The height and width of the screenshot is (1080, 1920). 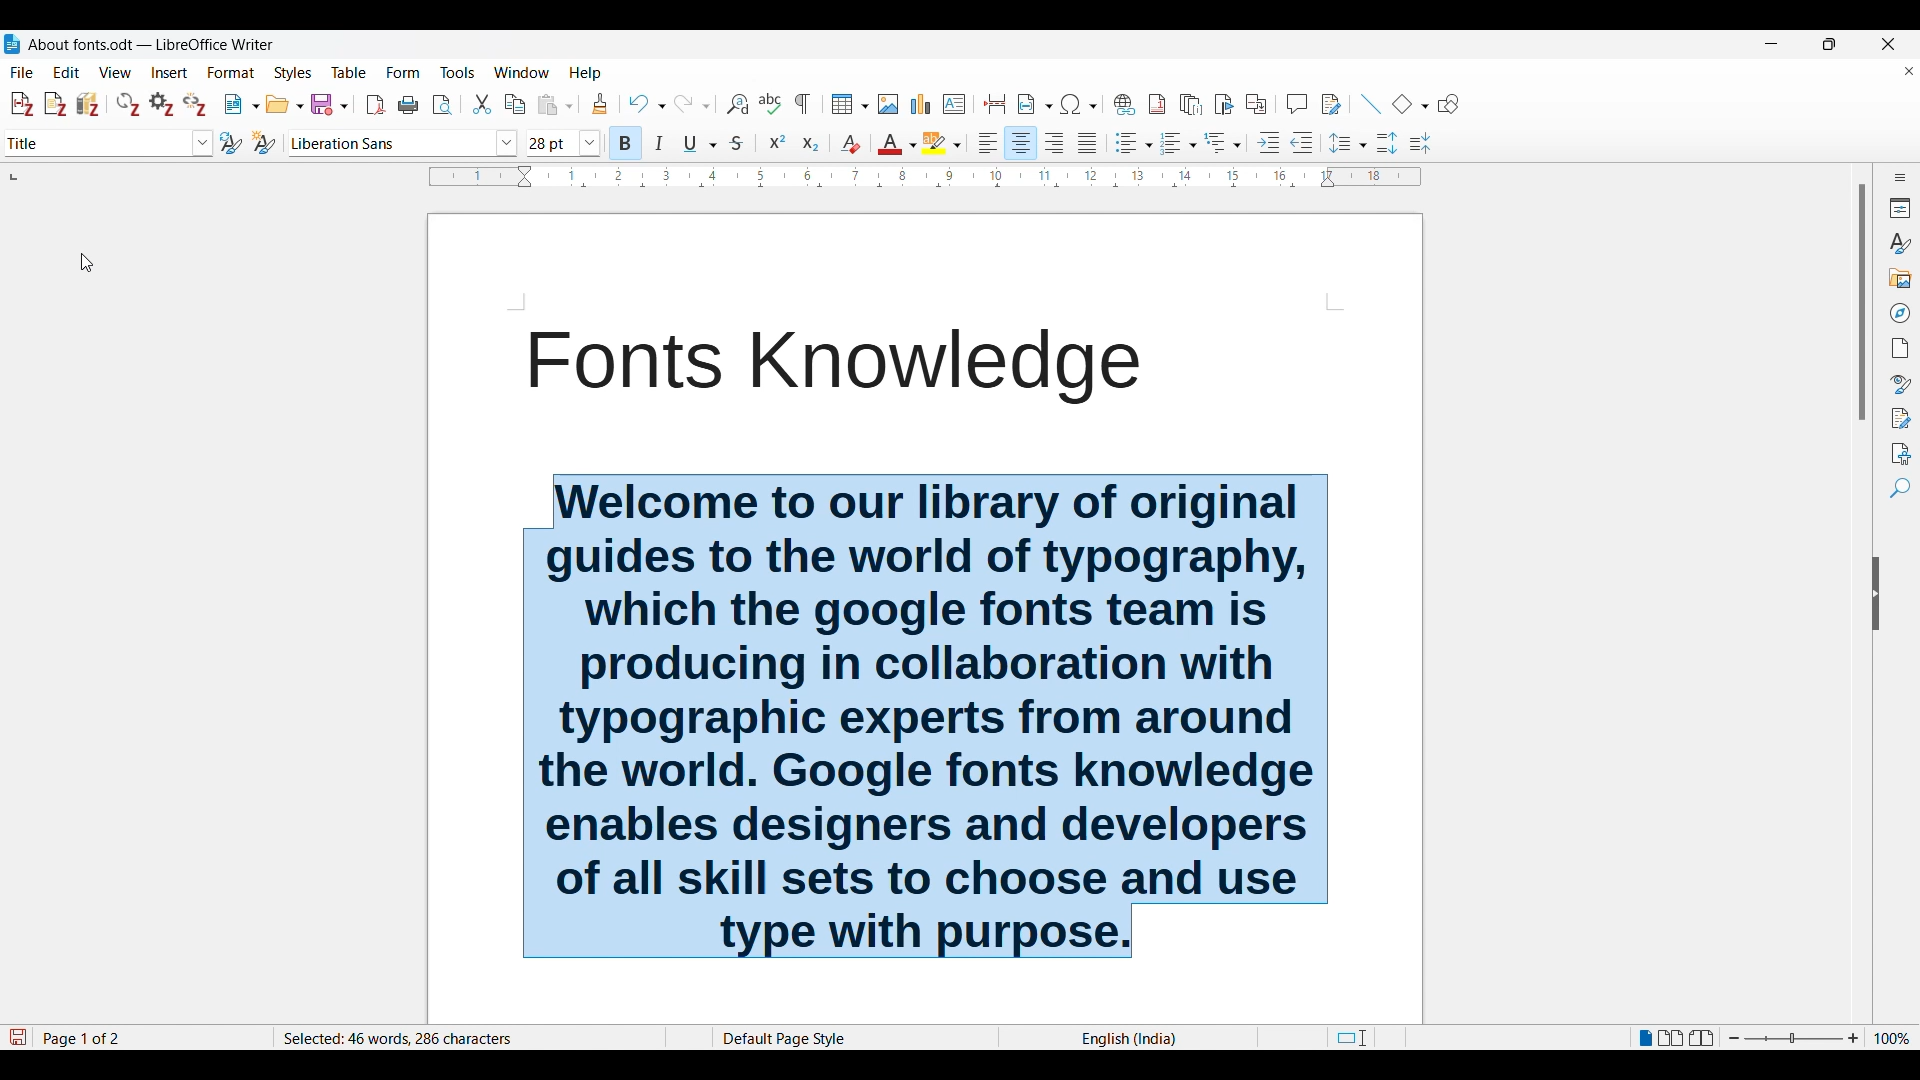 What do you see at coordinates (56, 105) in the screenshot?
I see `Add note` at bounding box center [56, 105].